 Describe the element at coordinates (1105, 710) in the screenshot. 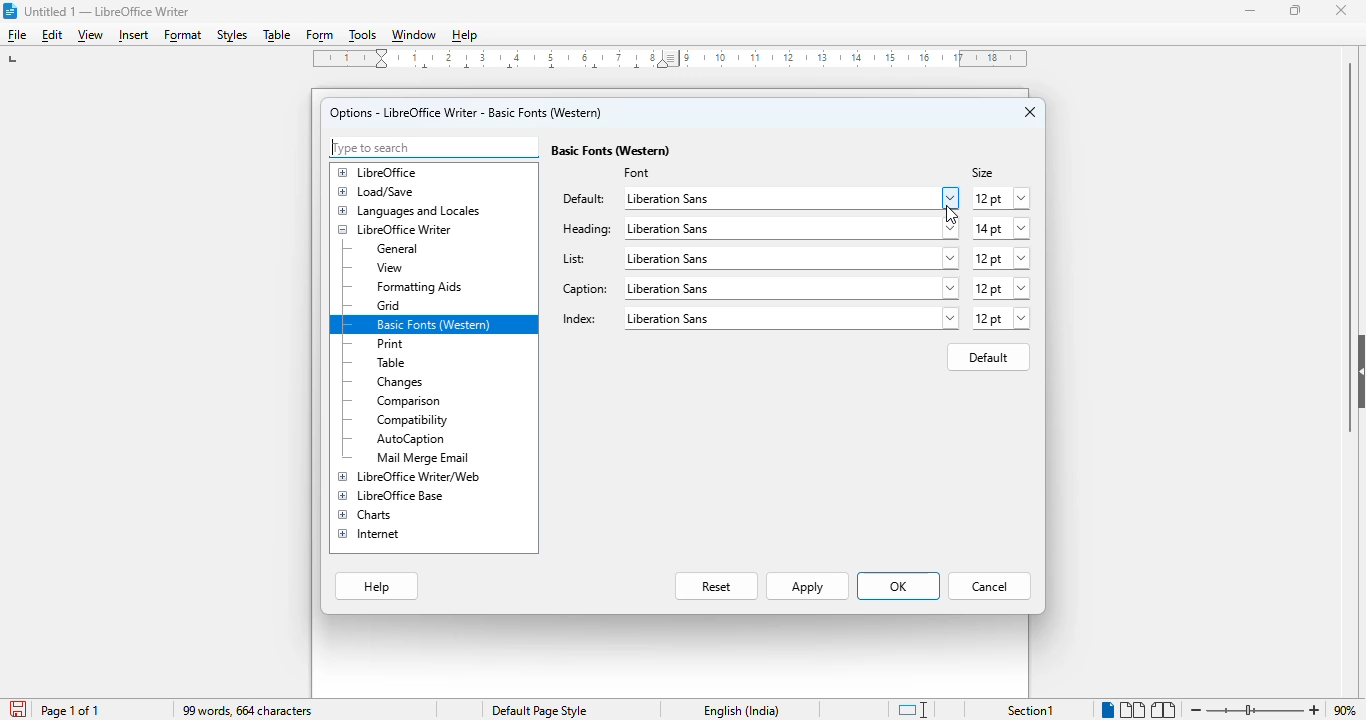

I see `single page view` at that location.